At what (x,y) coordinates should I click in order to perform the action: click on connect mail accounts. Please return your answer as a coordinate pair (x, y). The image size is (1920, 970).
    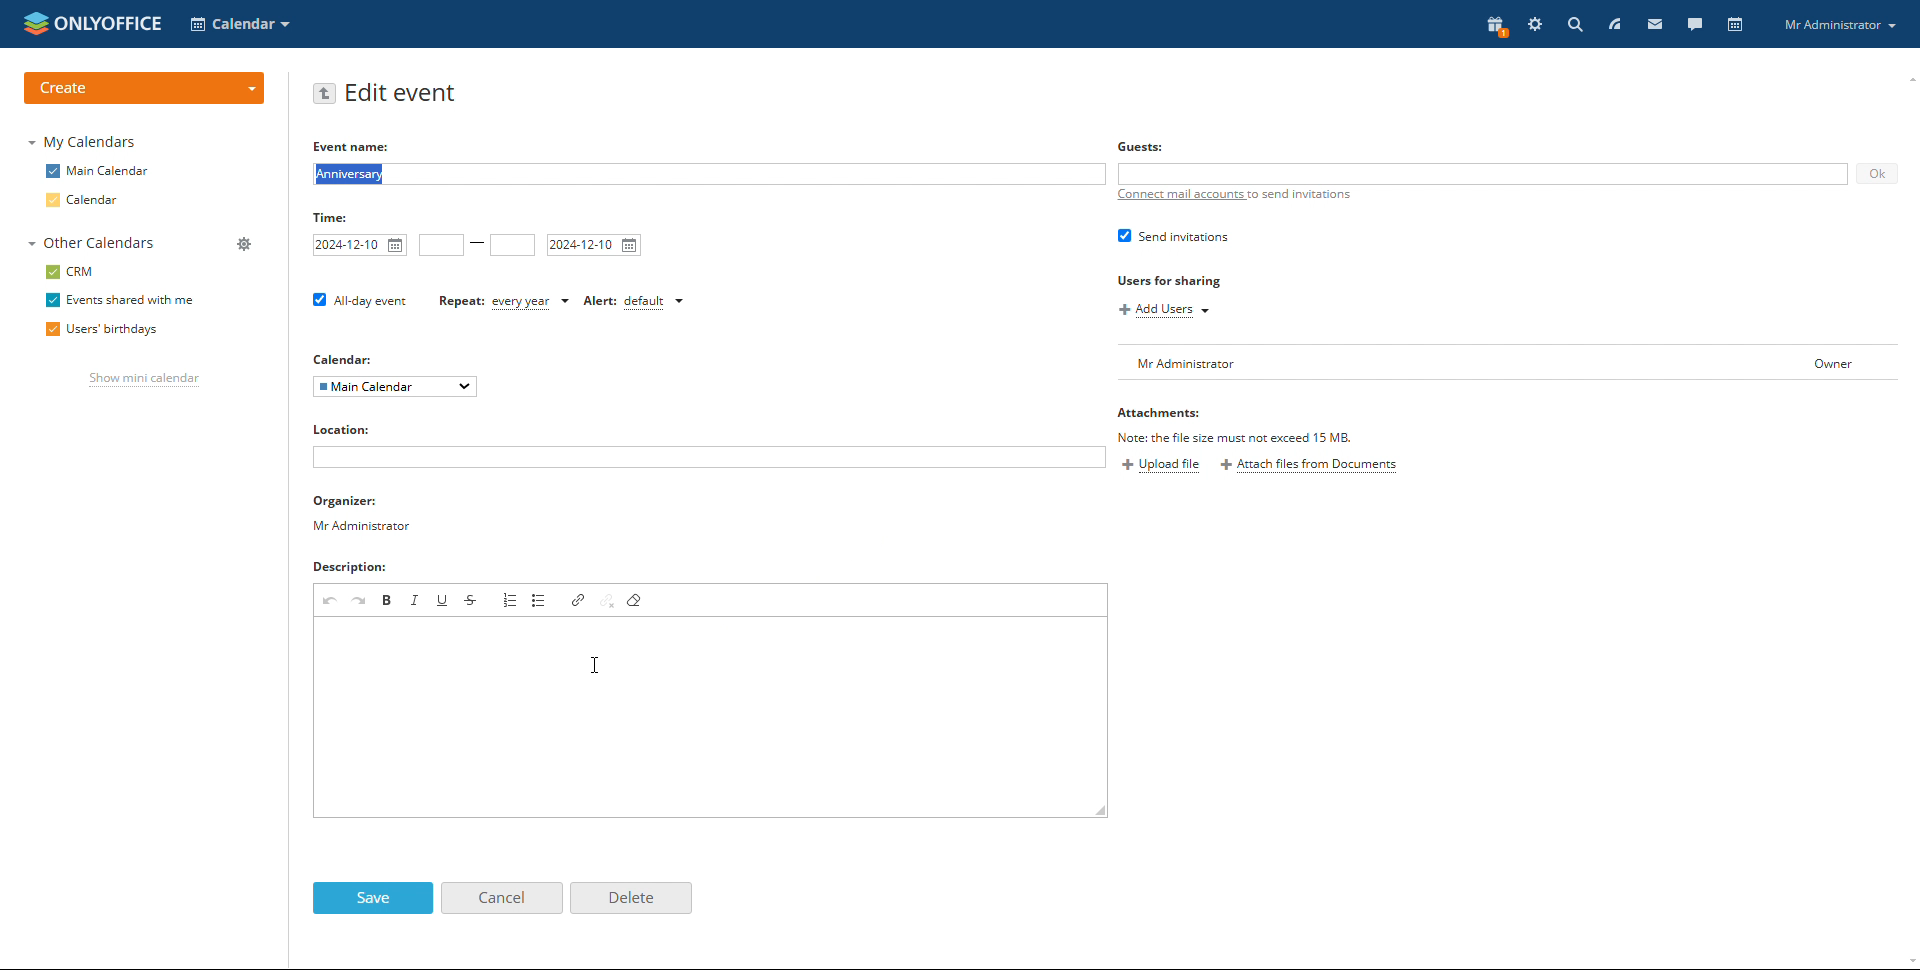
    Looking at the image, I should click on (1230, 196).